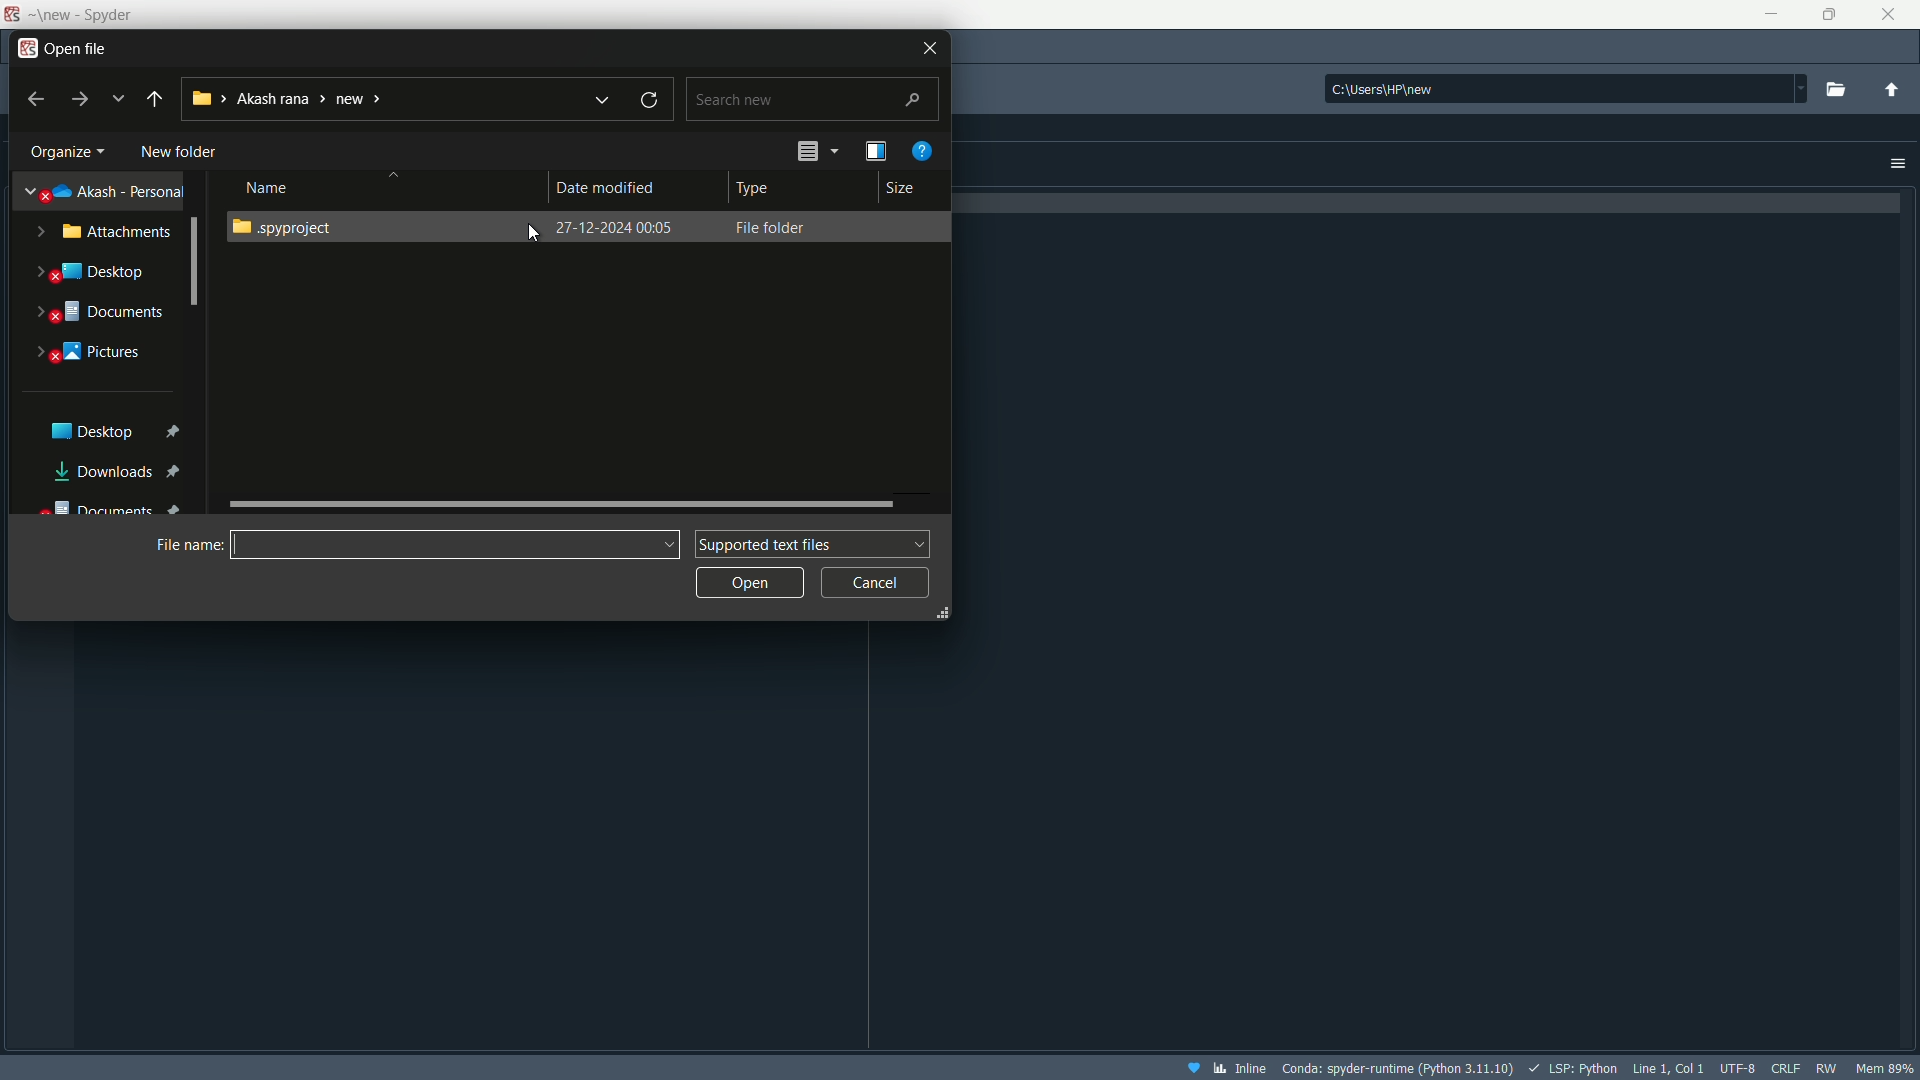 This screenshot has height=1080, width=1920. What do you see at coordinates (1896, 162) in the screenshot?
I see `Options` at bounding box center [1896, 162].